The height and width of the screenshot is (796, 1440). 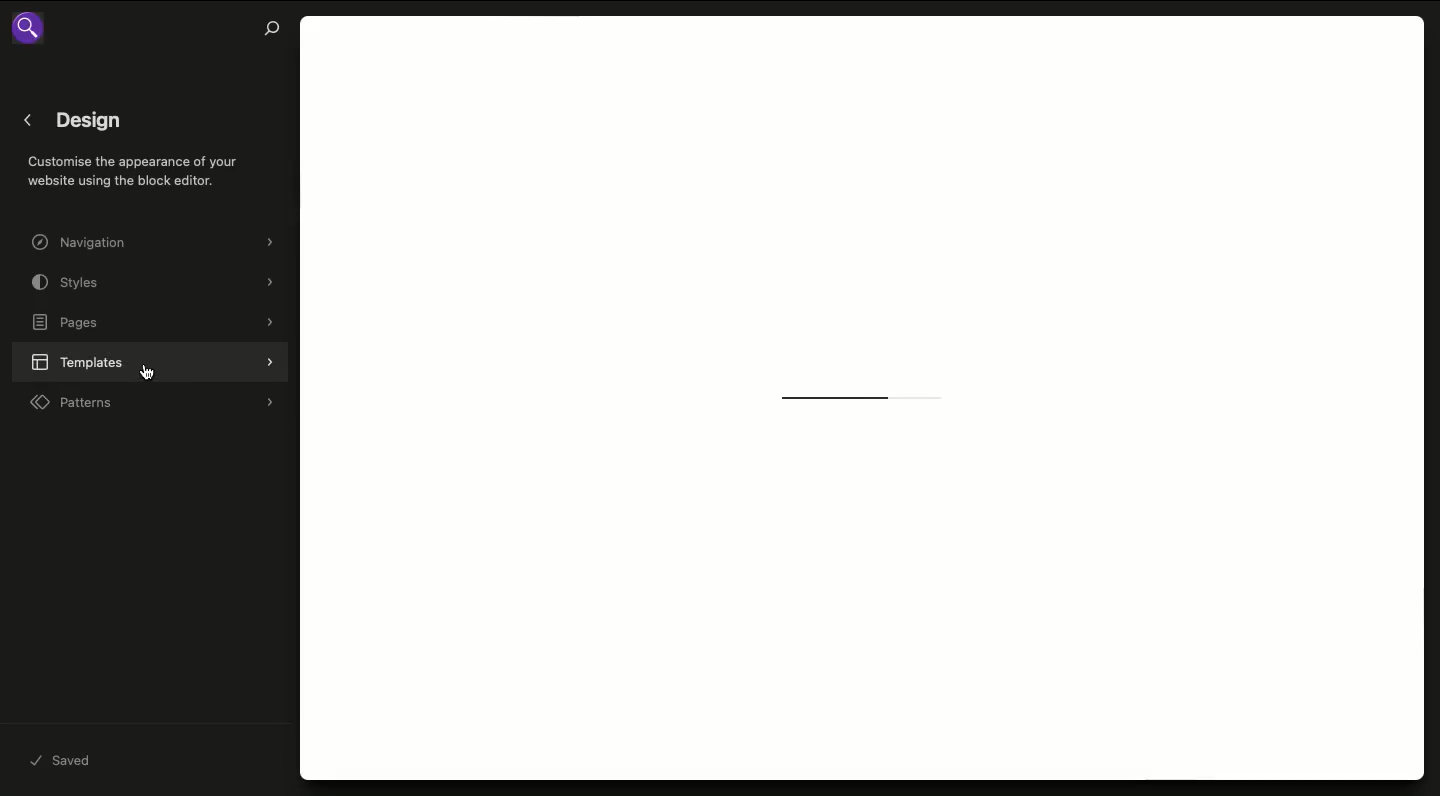 I want to click on Patterns, so click(x=156, y=404).